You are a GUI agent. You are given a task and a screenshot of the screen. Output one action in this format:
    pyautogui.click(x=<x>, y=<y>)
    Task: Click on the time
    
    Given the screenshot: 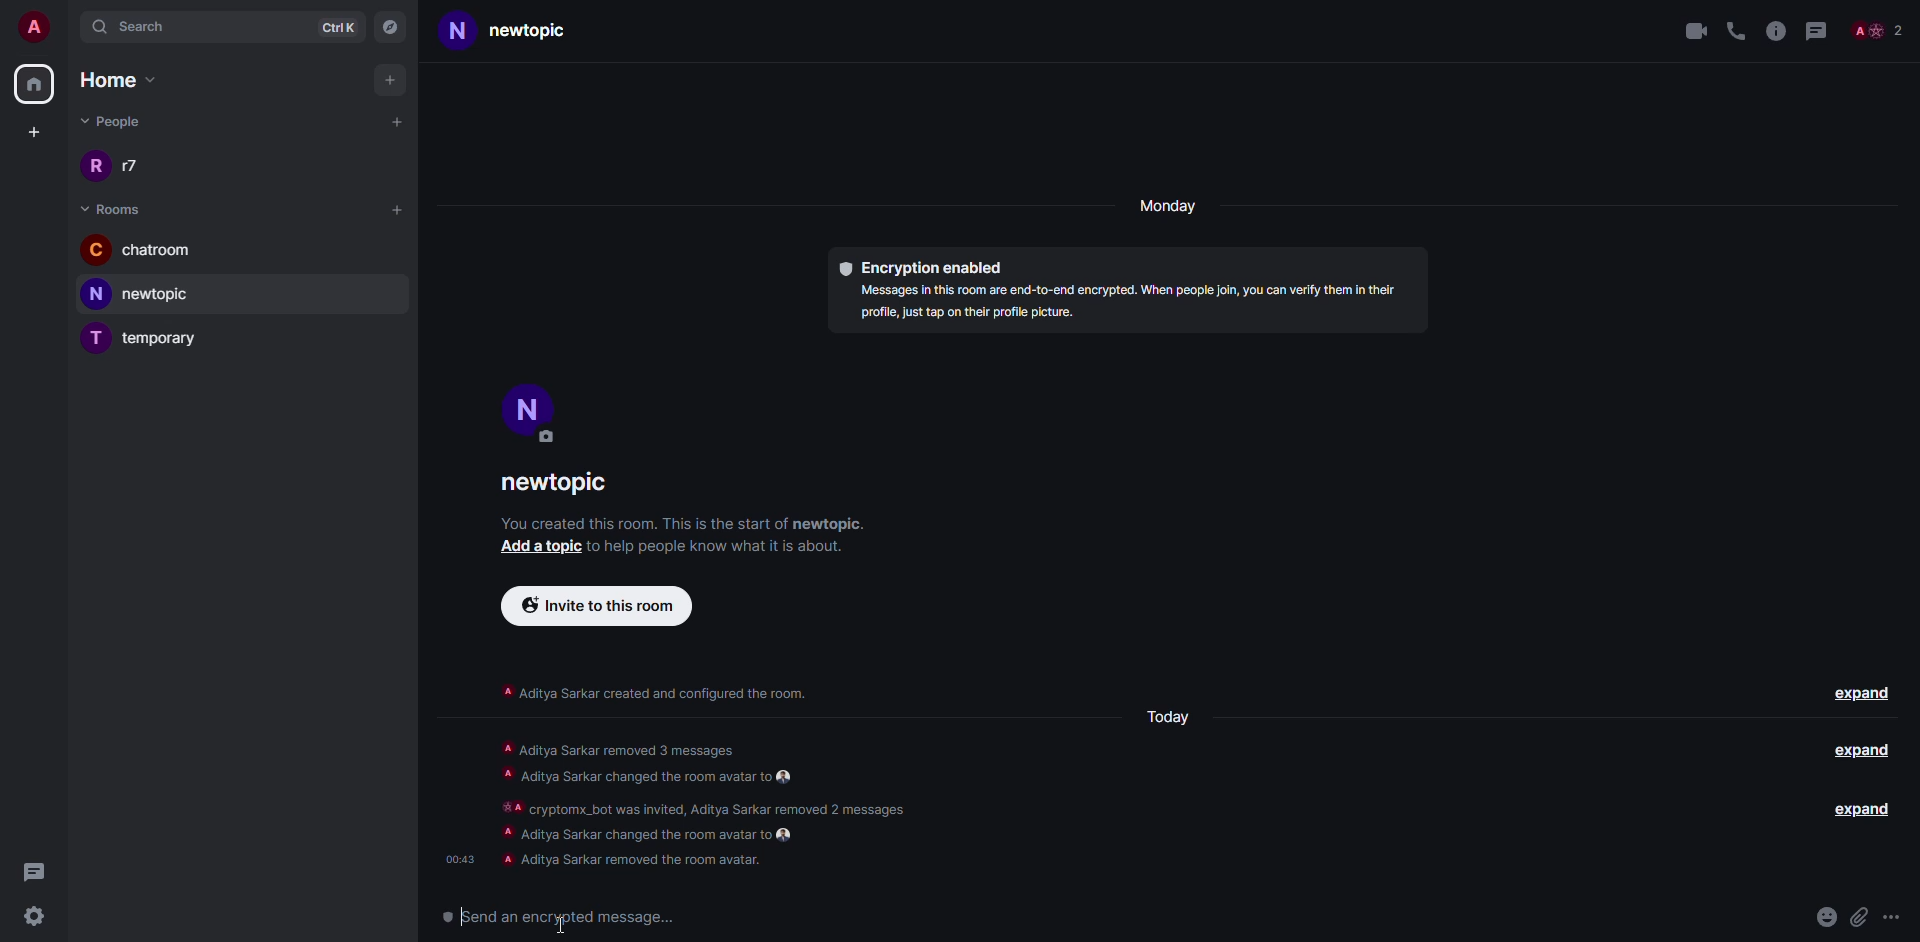 What is the action you would take?
    pyautogui.click(x=458, y=853)
    